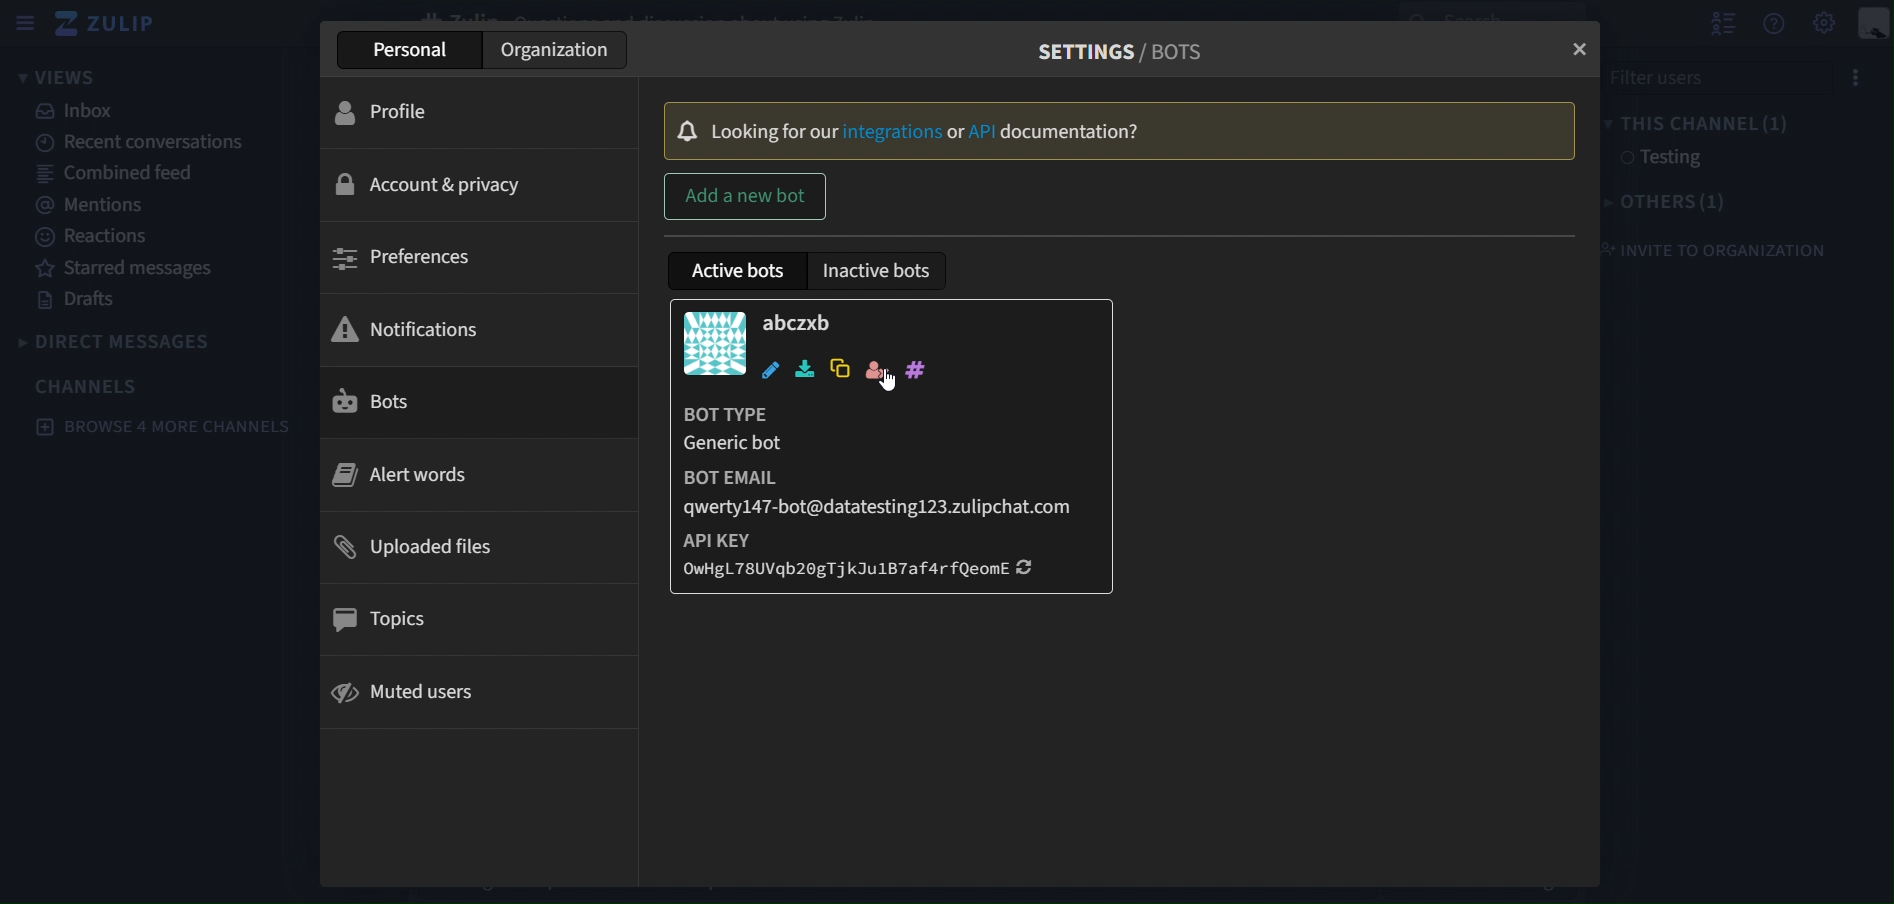 The image size is (1894, 904). I want to click on testing, so click(1660, 159).